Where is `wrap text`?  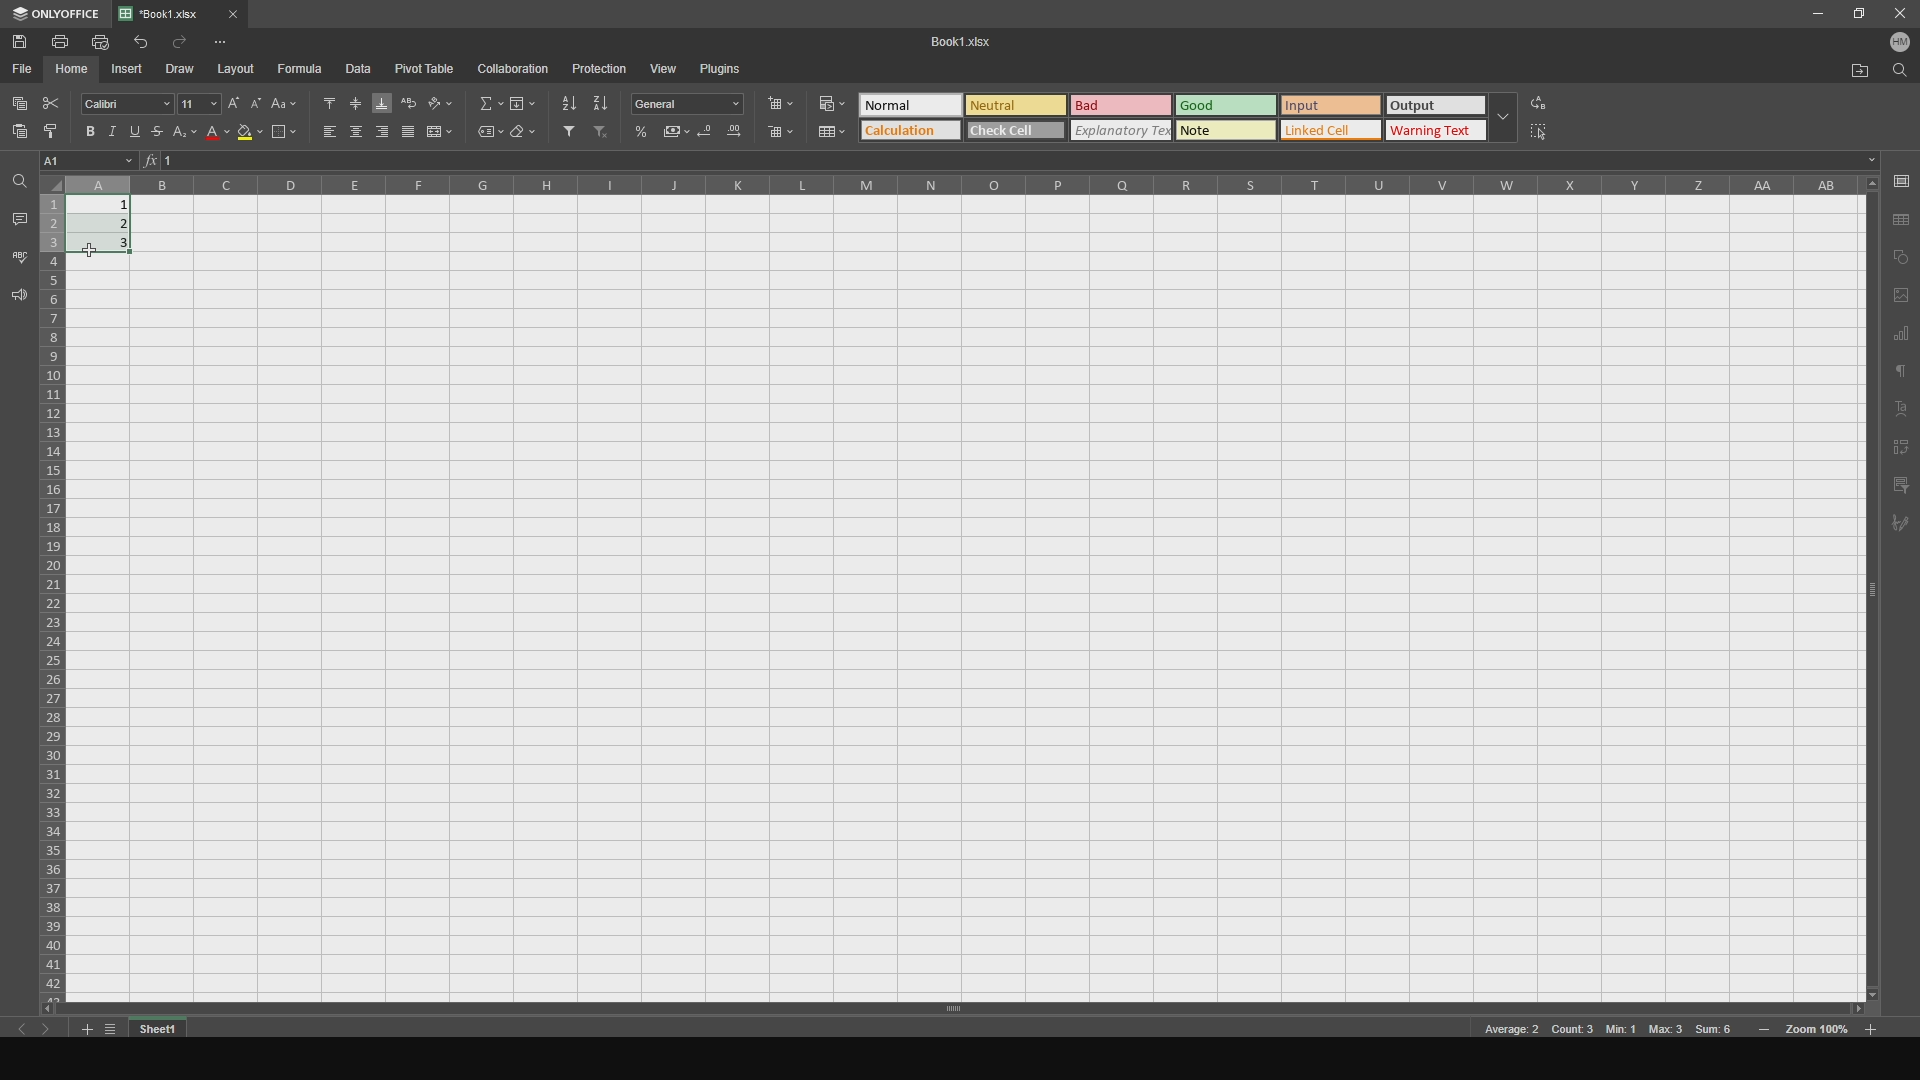 wrap text is located at coordinates (408, 100).